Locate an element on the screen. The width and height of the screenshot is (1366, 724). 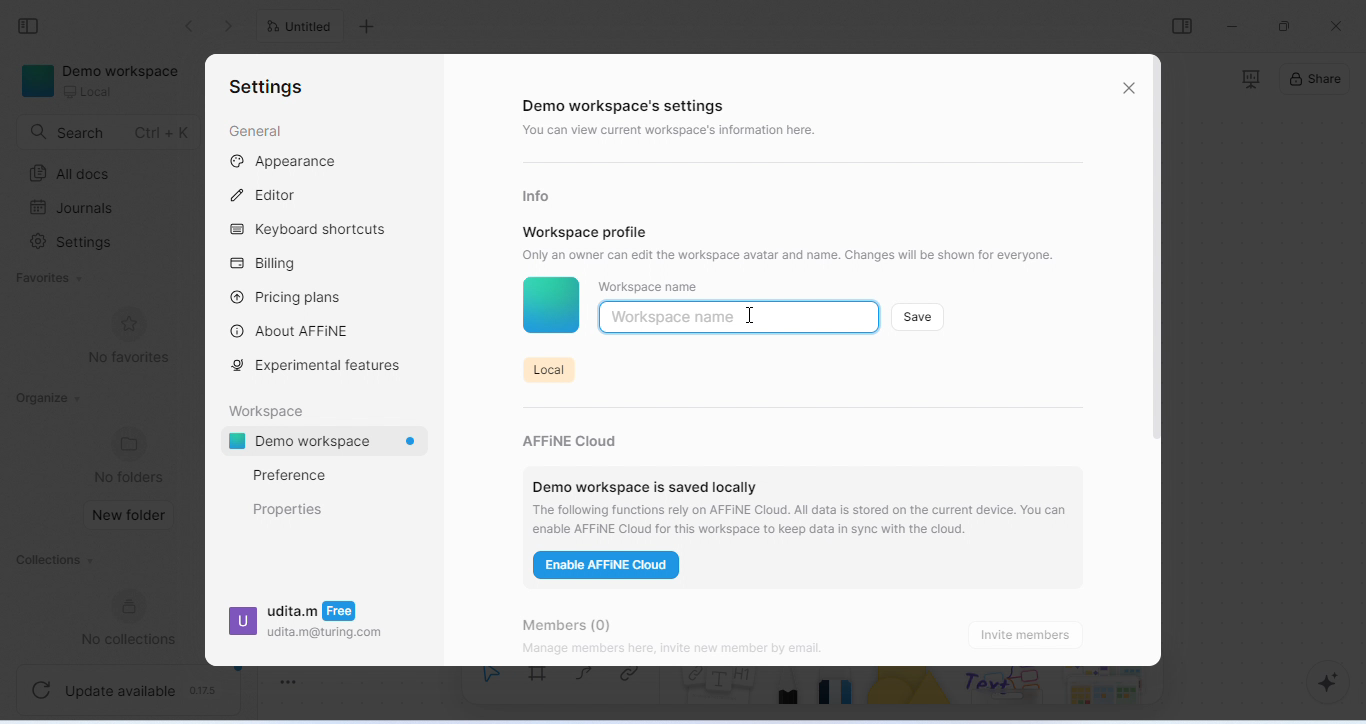
add new tab is located at coordinates (369, 27).